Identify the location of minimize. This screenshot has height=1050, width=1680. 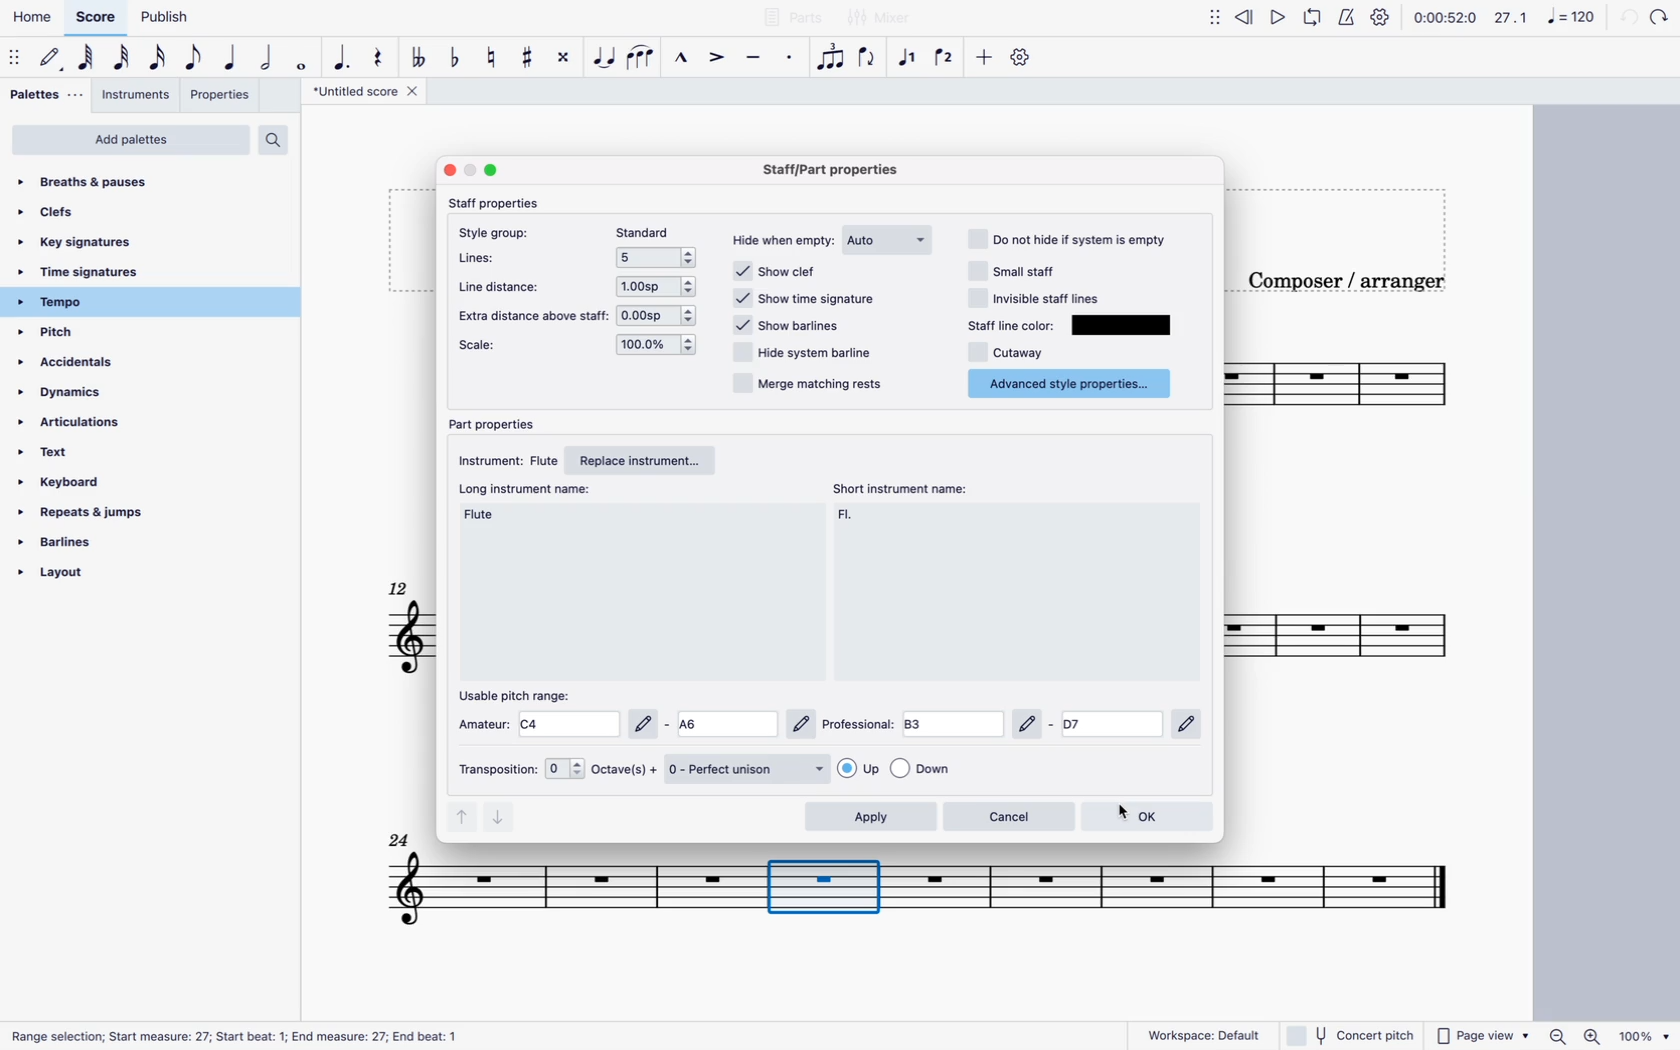
(470, 172).